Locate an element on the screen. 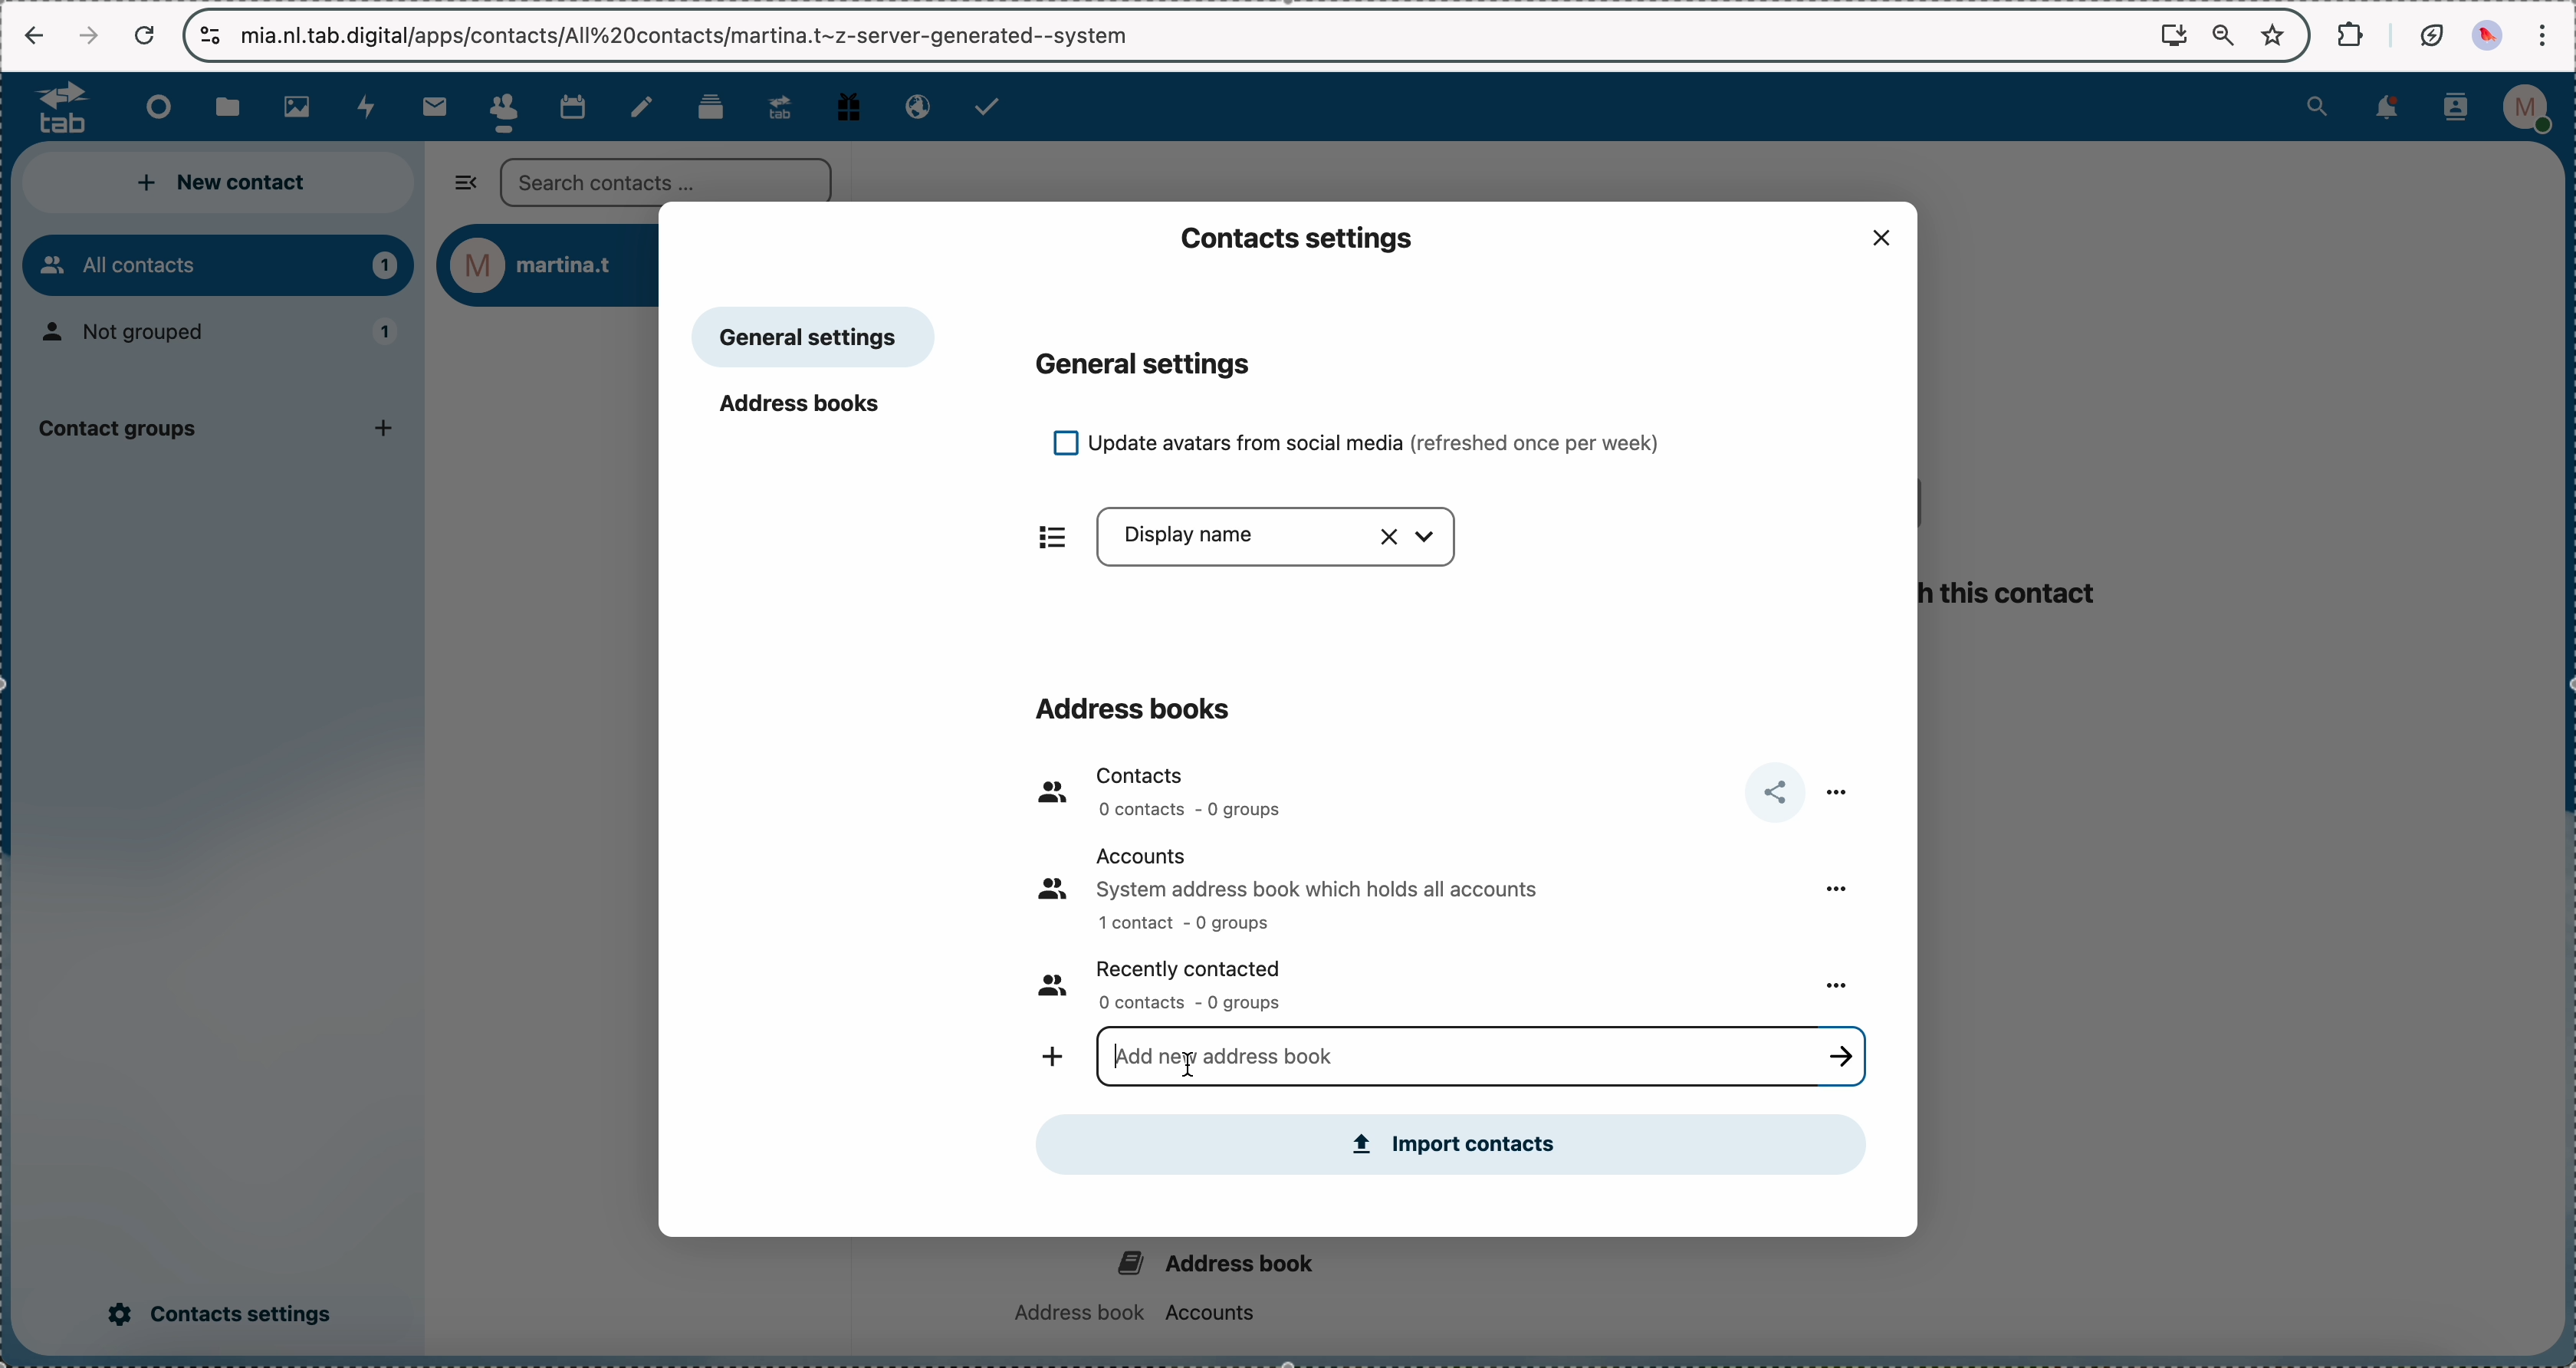 The image size is (2576, 1368). navigate back is located at coordinates (31, 33).